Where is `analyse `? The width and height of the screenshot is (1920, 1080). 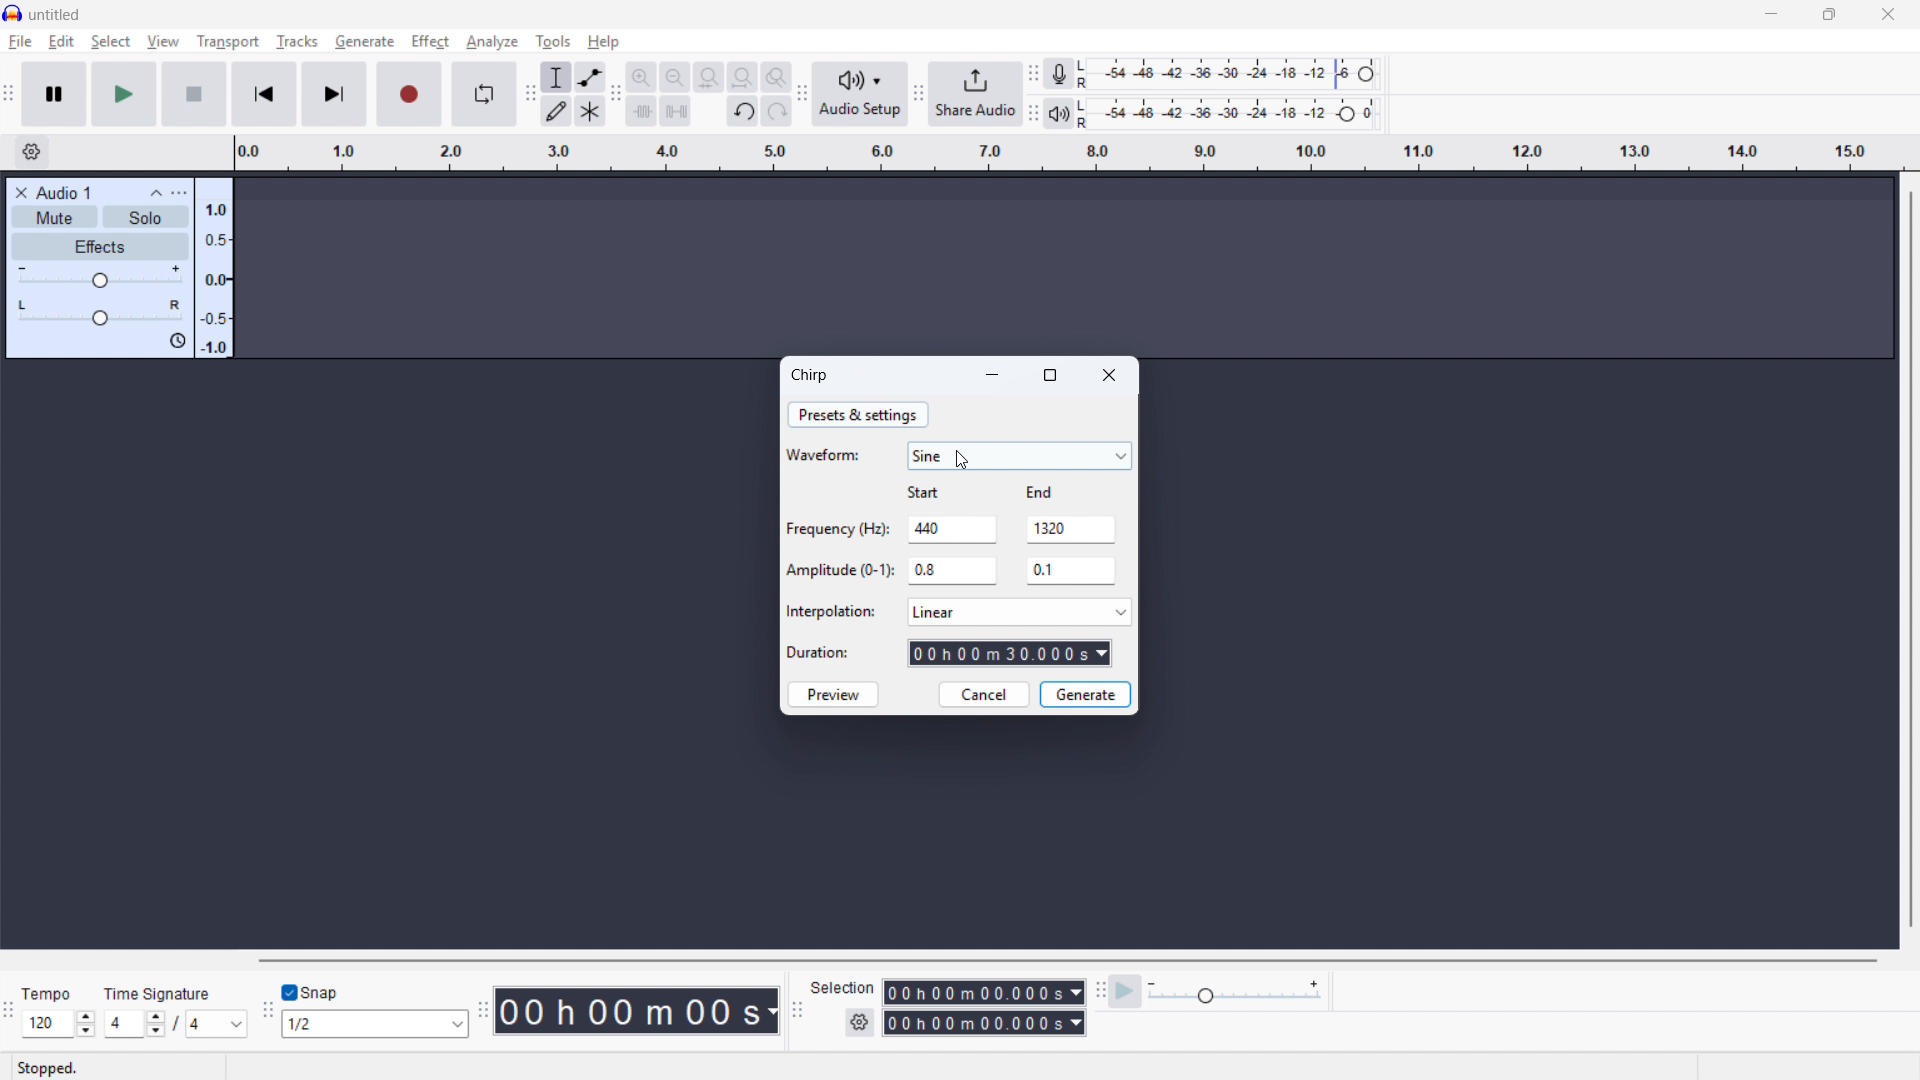 analyse  is located at coordinates (491, 43).